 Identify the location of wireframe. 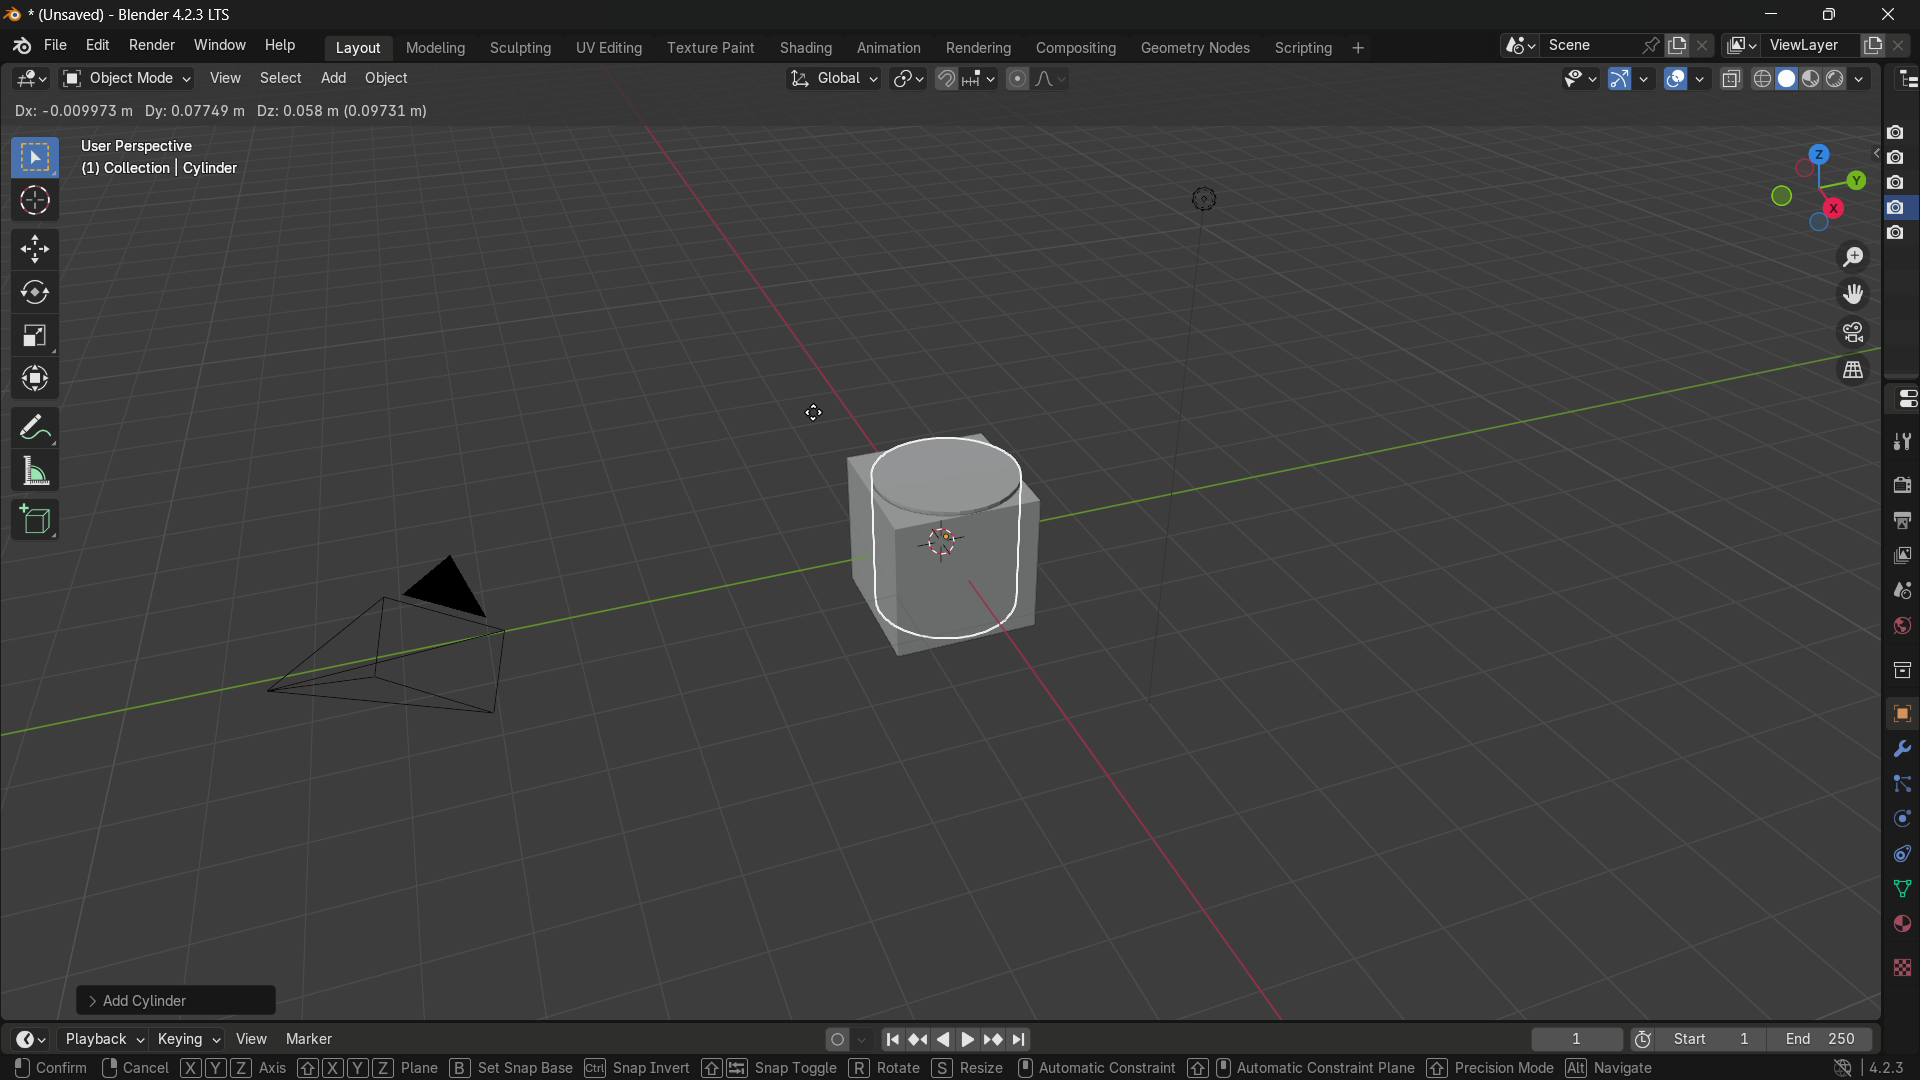
(1762, 79).